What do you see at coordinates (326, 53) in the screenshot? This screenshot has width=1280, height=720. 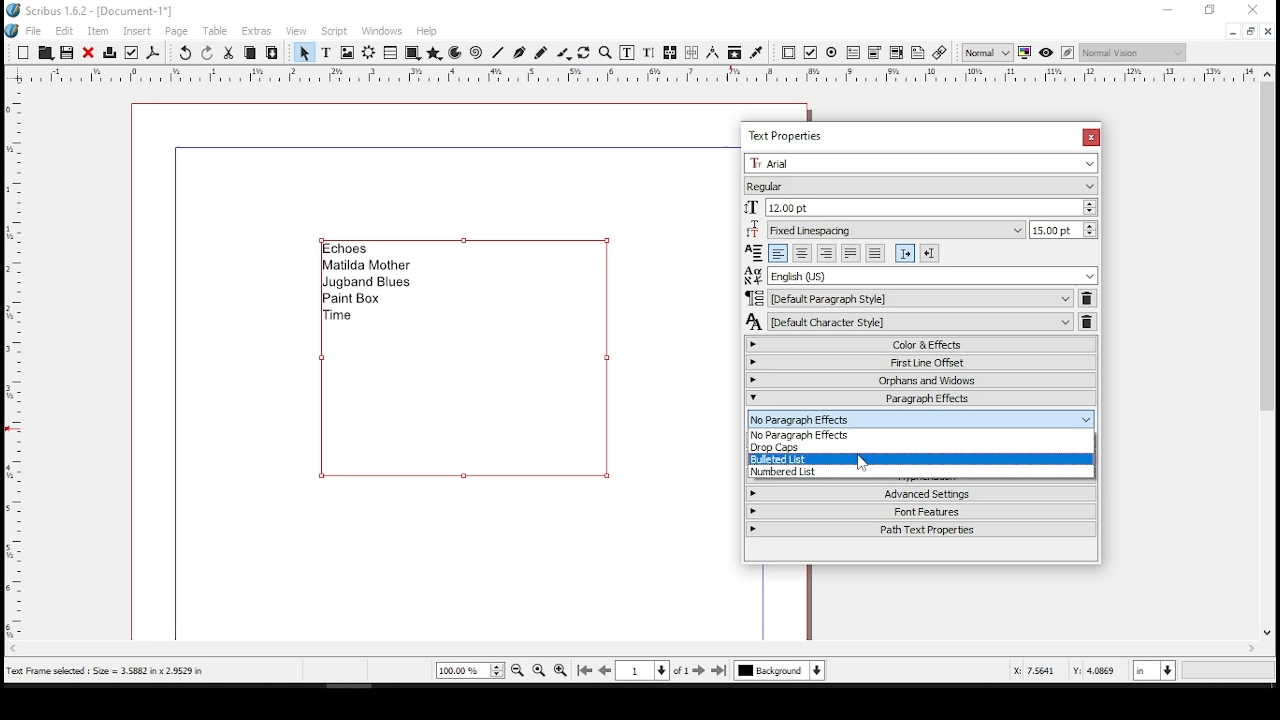 I see `text frame` at bounding box center [326, 53].